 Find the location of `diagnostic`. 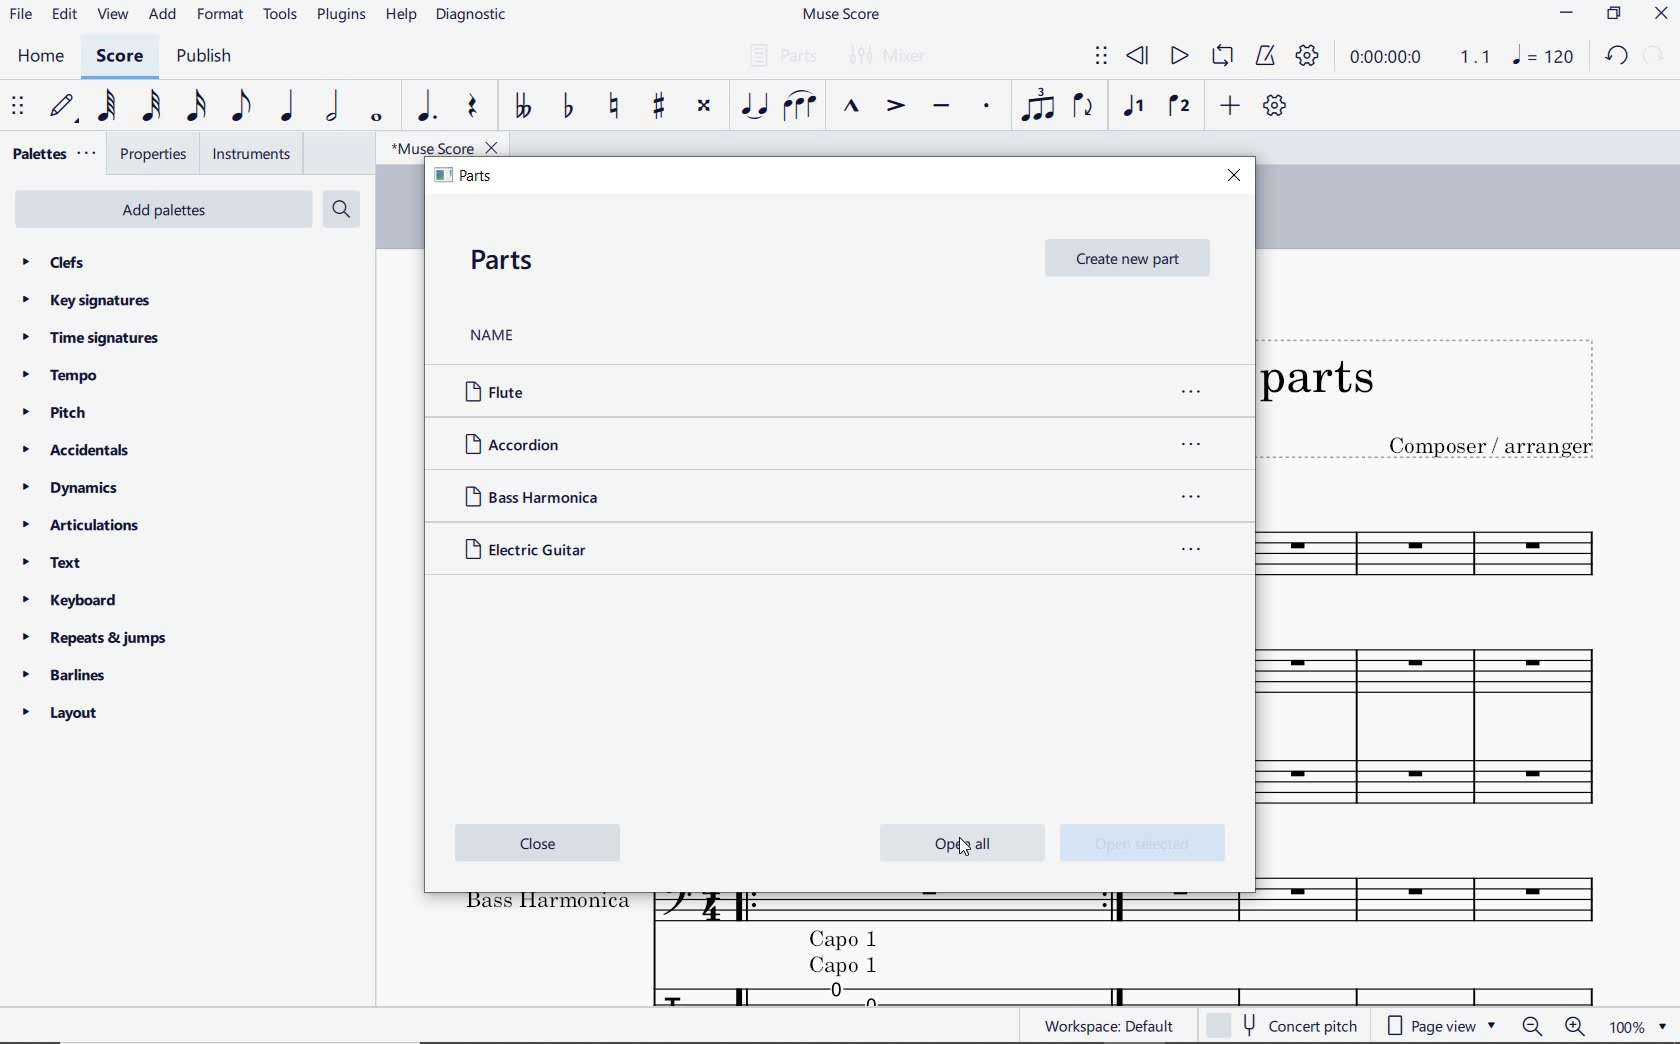

diagnostic is located at coordinates (470, 16).